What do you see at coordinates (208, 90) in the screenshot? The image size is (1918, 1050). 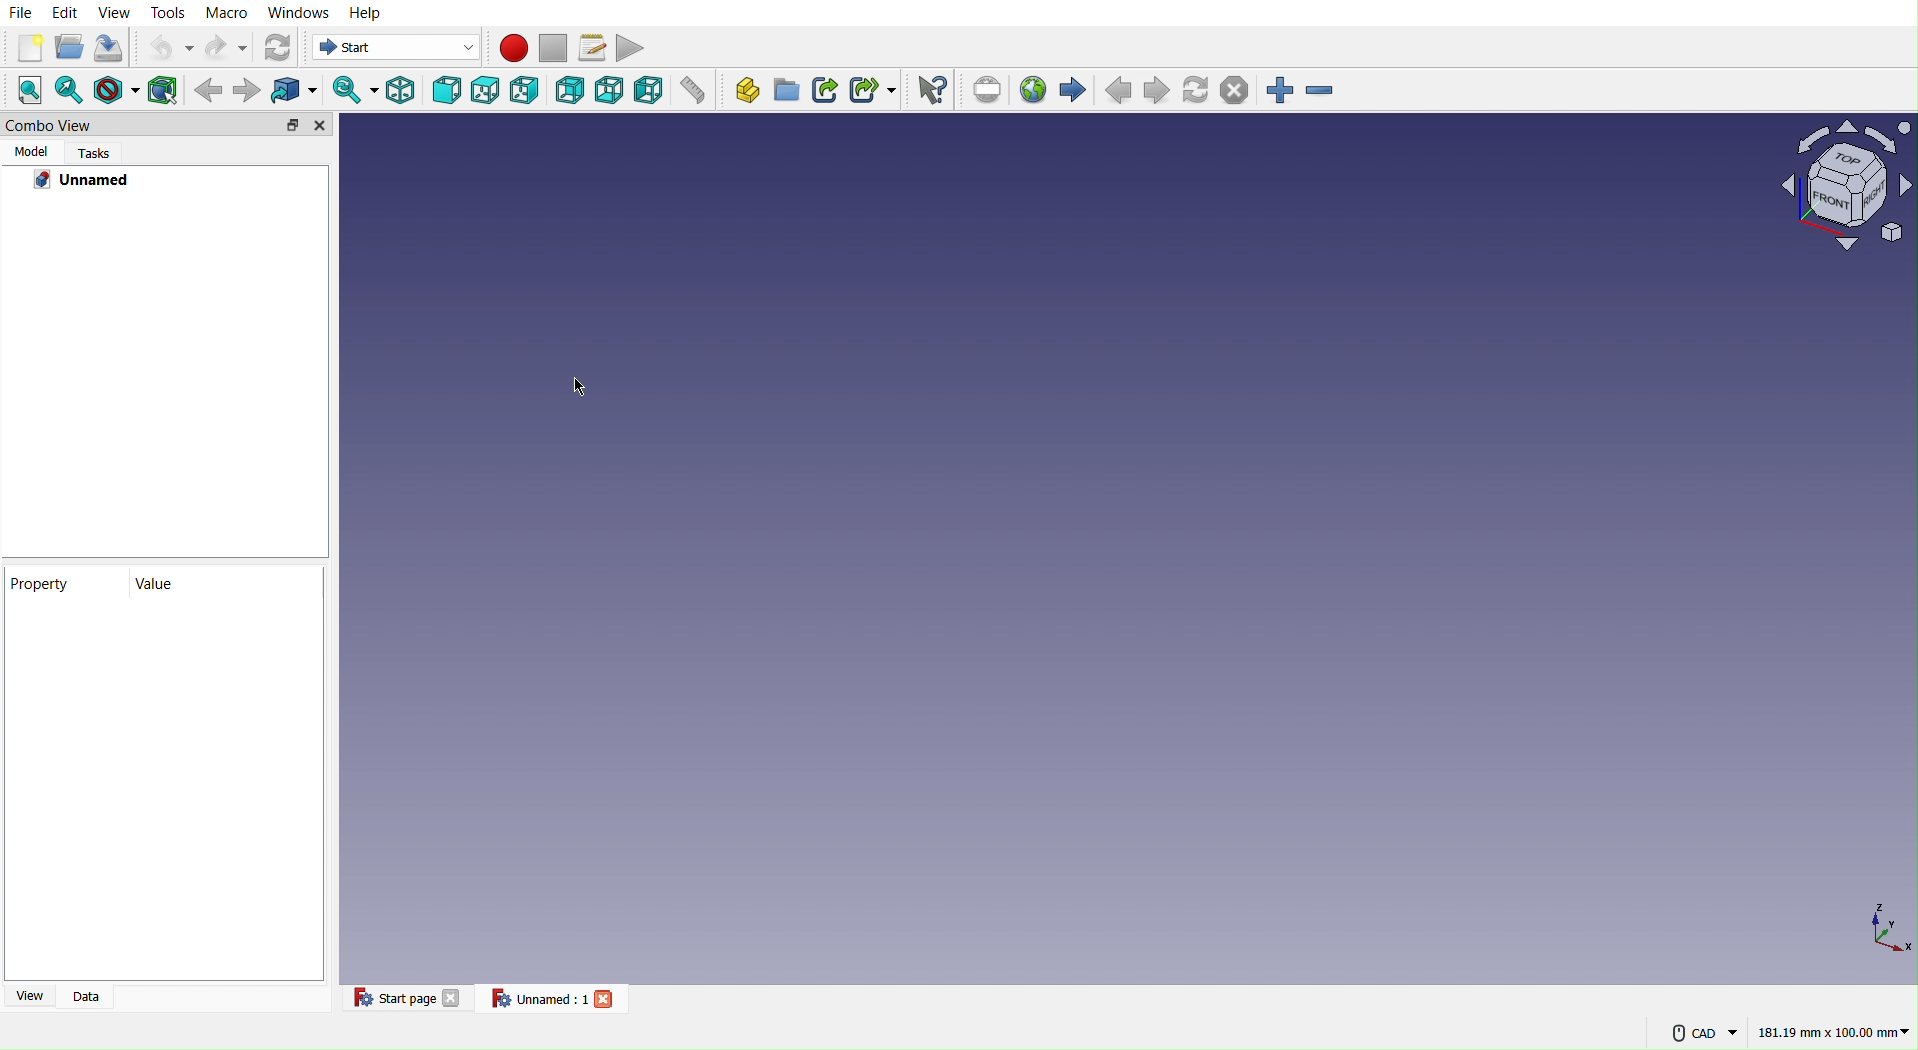 I see `Go back` at bounding box center [208, 90].